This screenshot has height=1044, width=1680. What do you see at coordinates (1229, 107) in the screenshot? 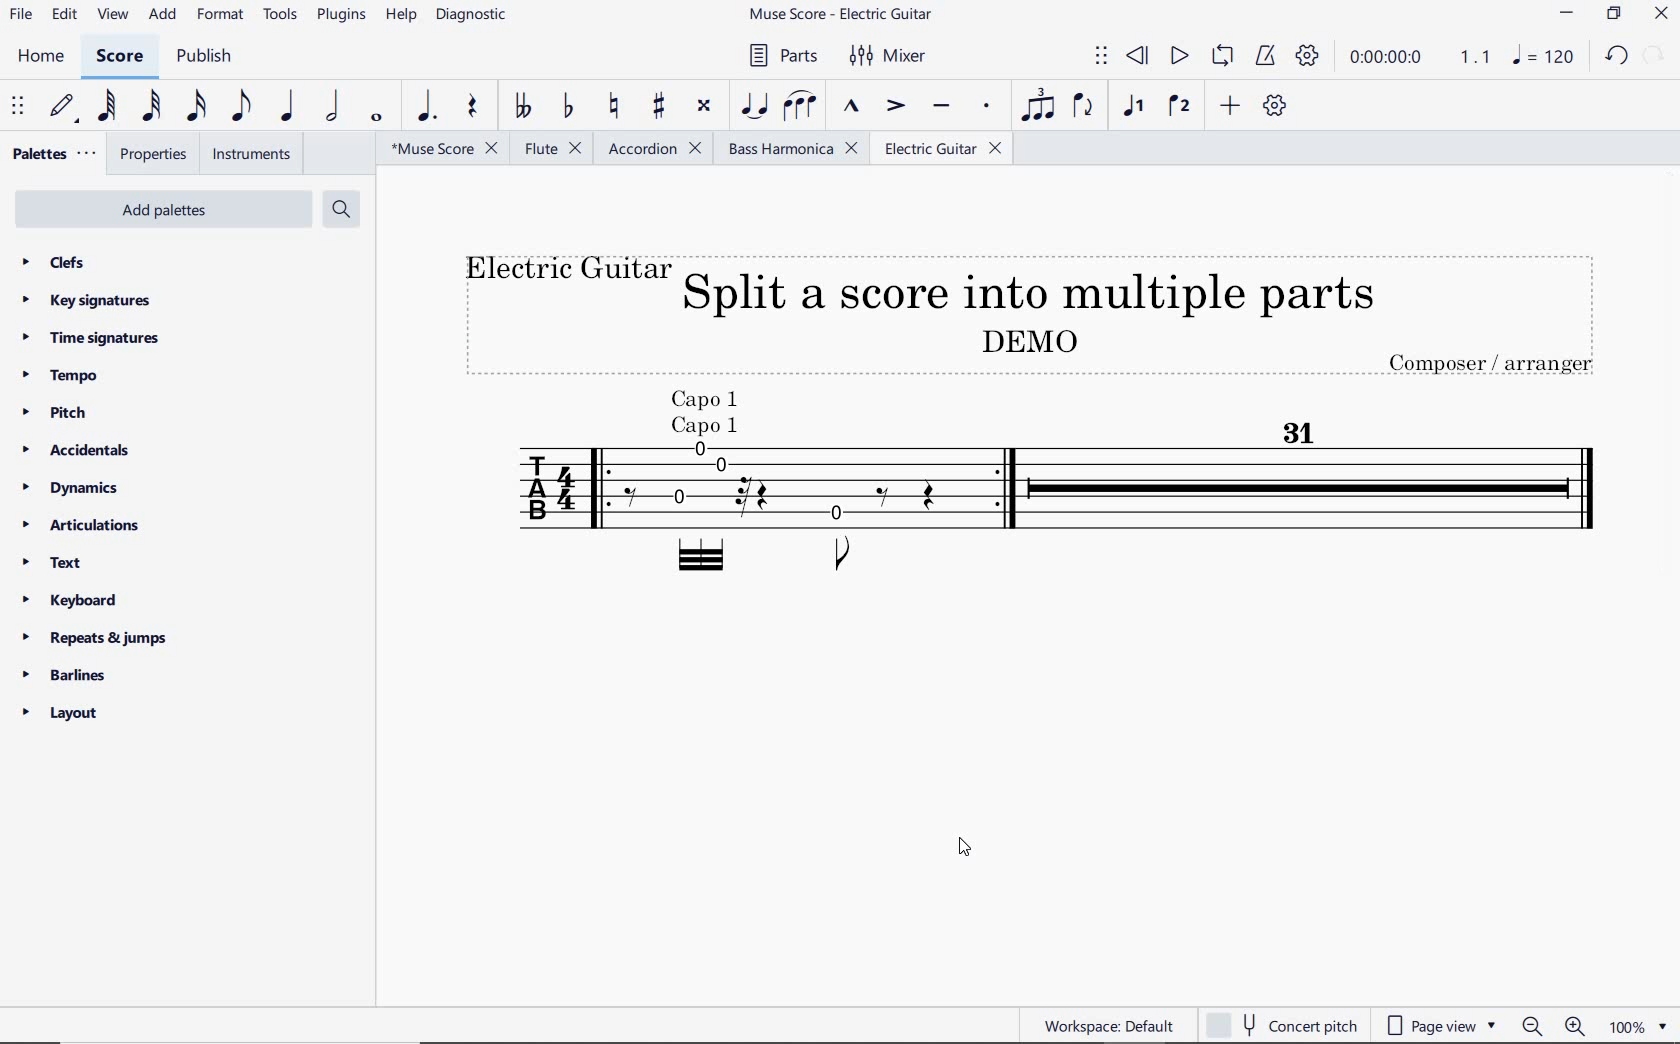
I see `add` at bounding box center [1229, 107].